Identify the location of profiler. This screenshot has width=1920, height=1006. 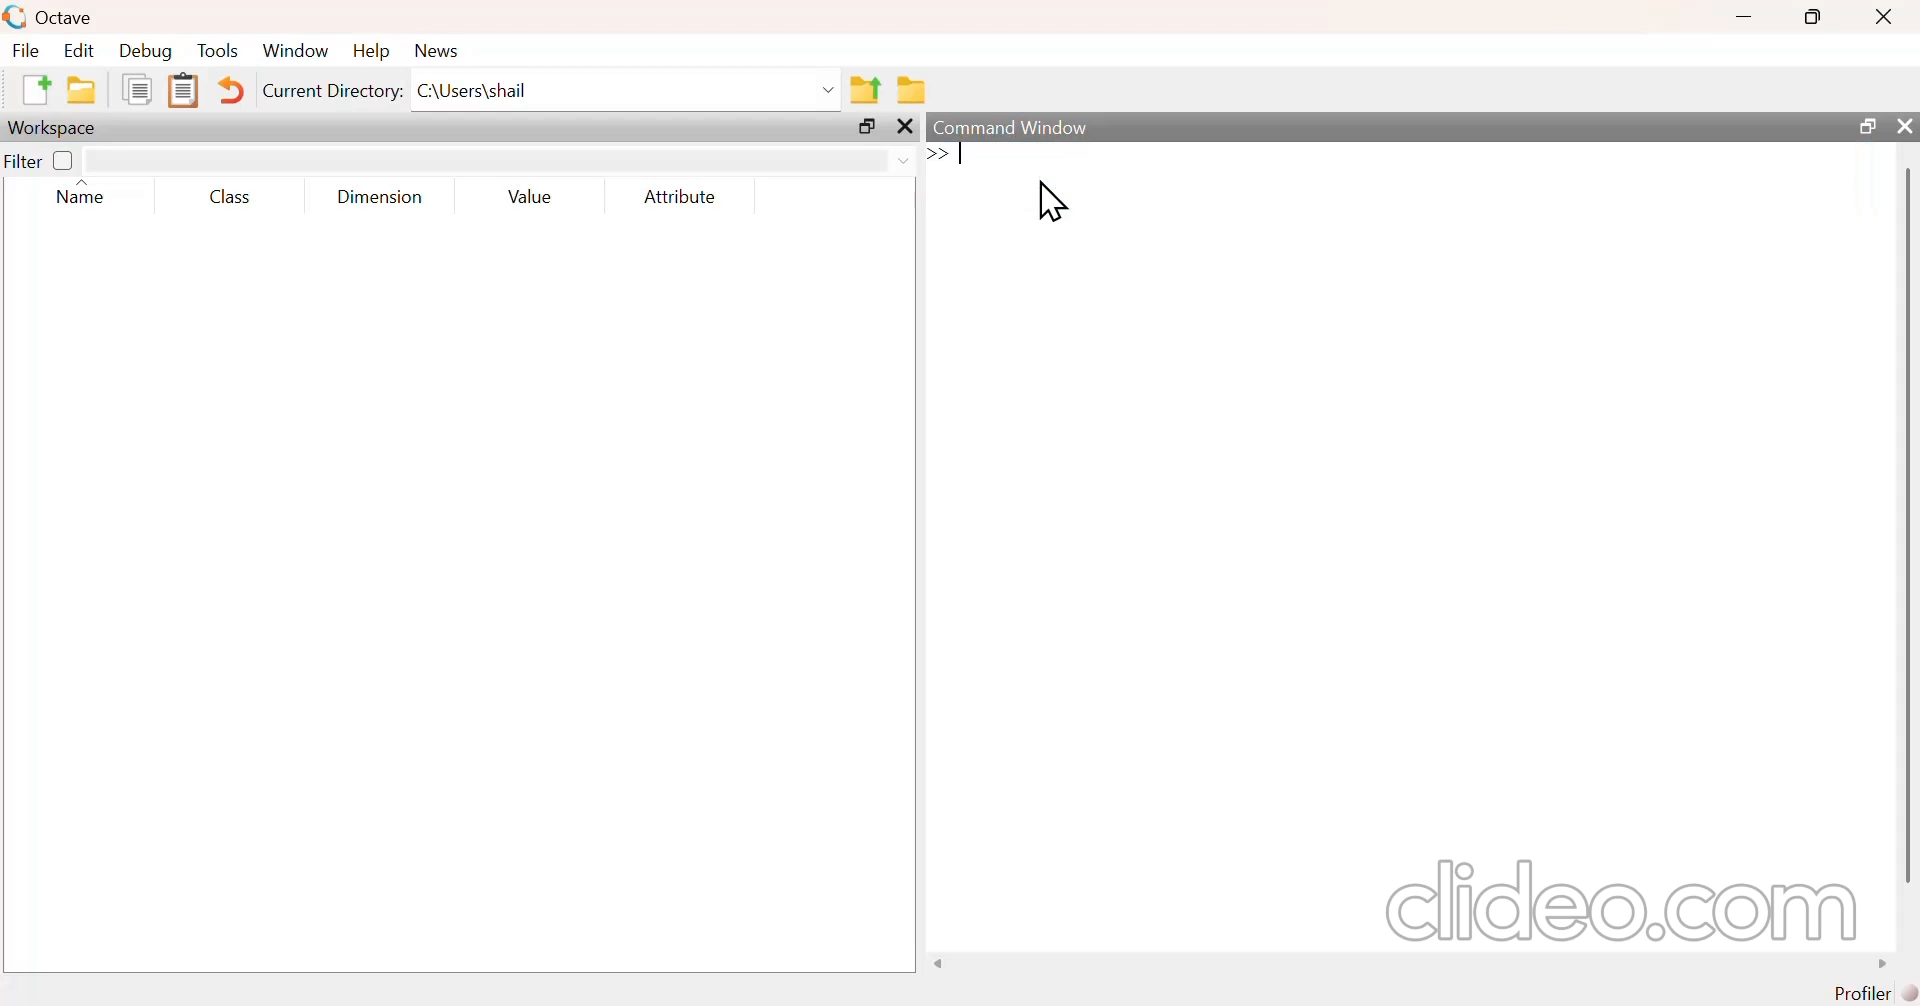
(1880, 993).